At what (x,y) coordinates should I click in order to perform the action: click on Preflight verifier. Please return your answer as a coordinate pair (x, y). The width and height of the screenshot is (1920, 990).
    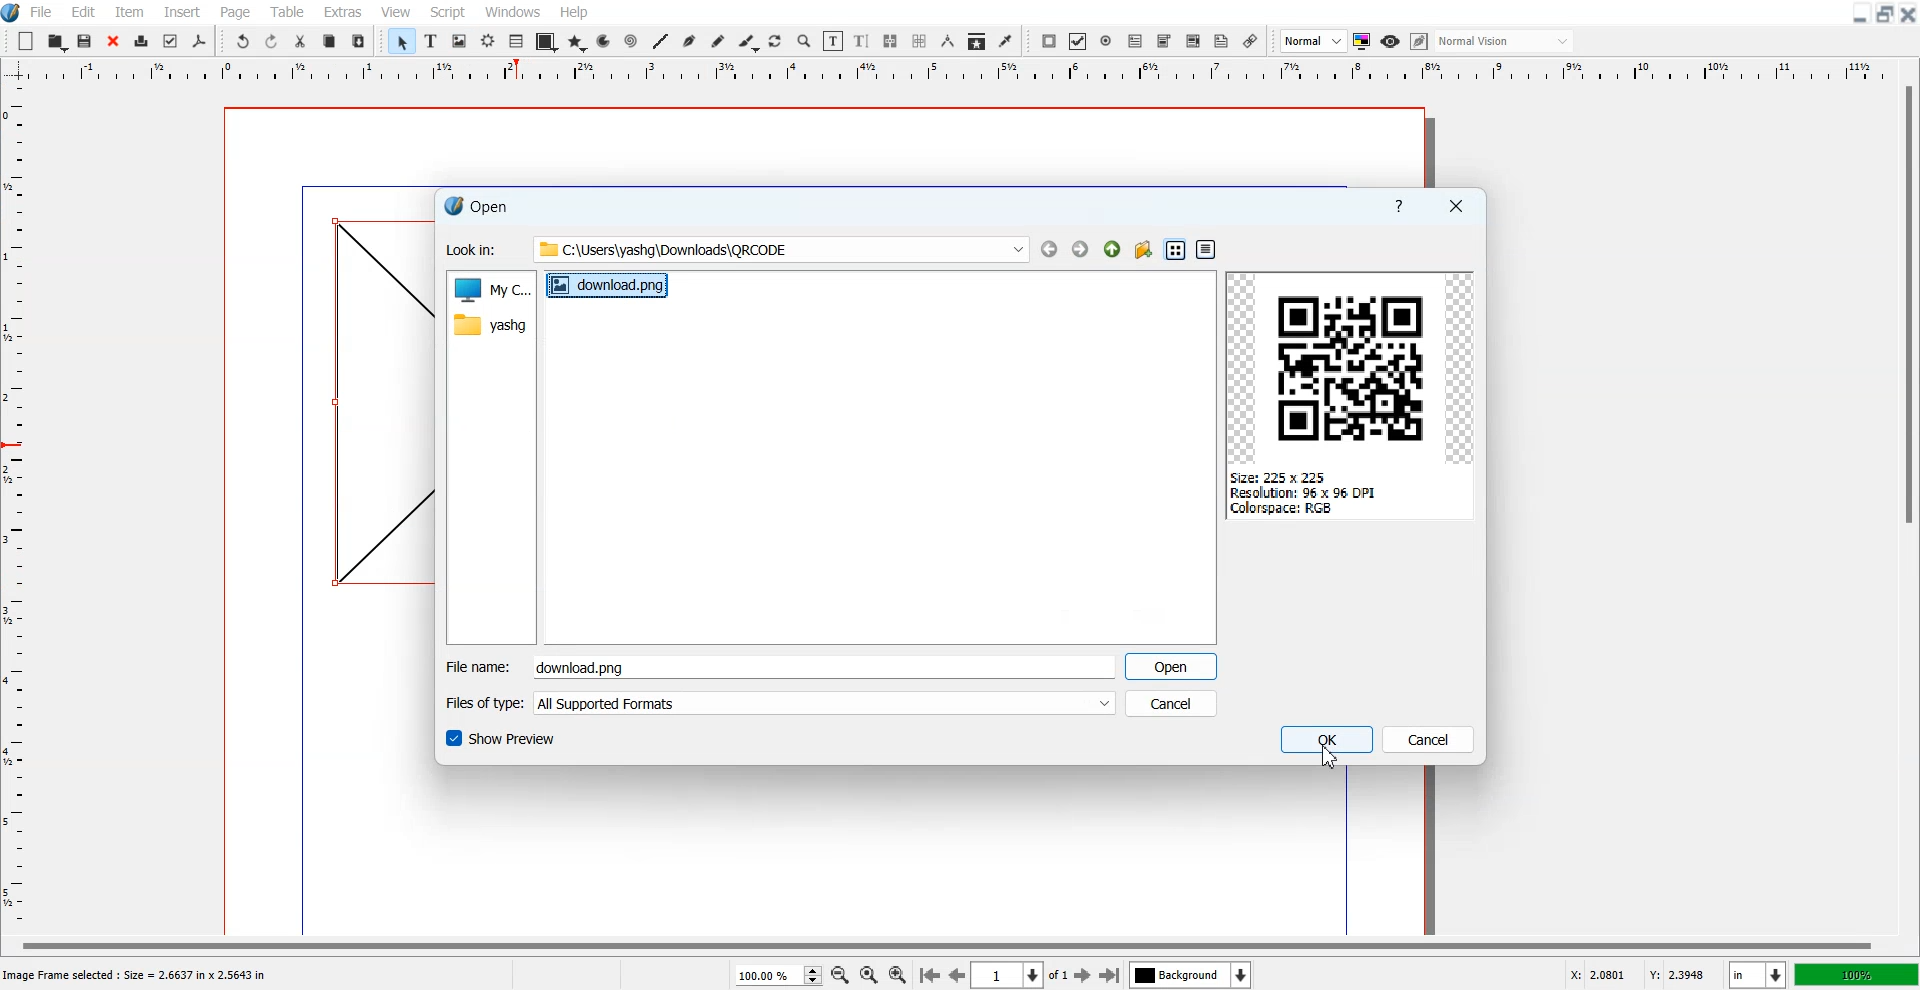
    Looking at the image, I should click on (171, 42).